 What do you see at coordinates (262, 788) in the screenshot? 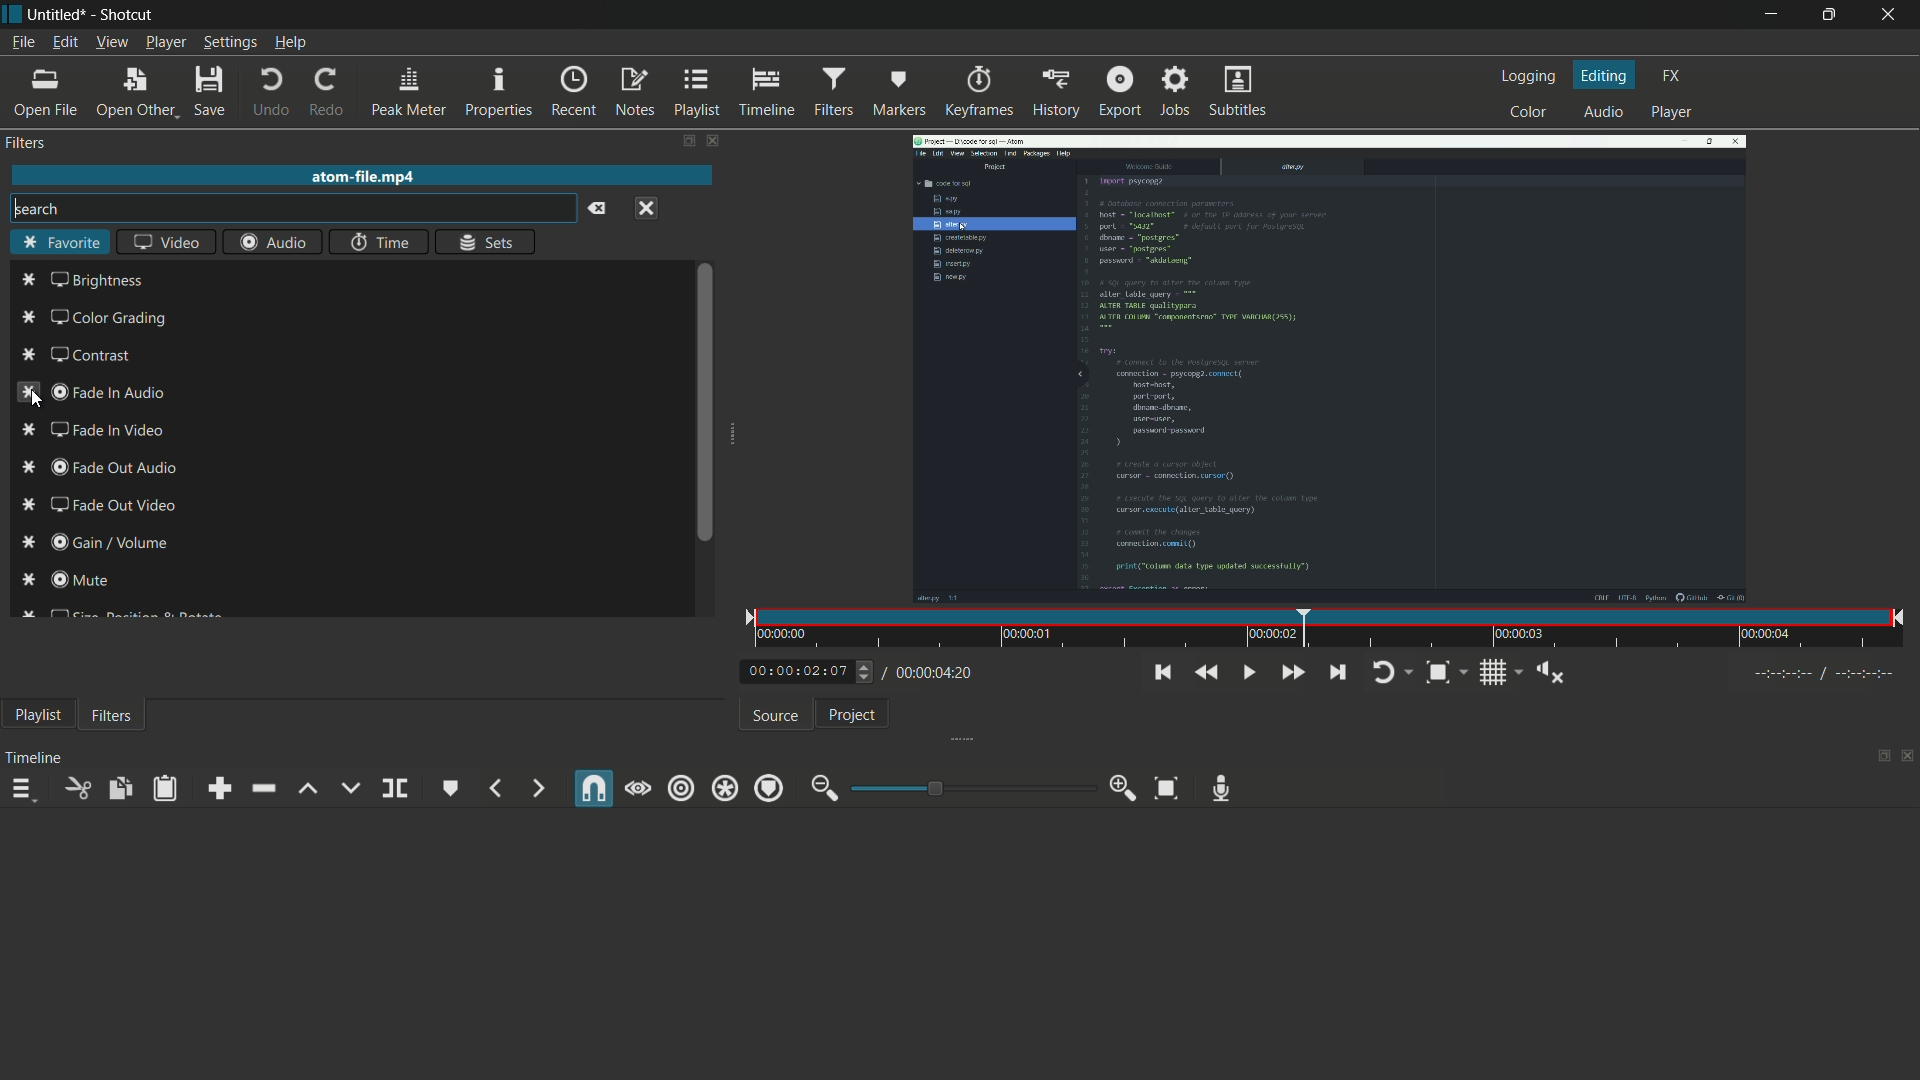
I see `ripple delete` at bounding box center [262, 788].